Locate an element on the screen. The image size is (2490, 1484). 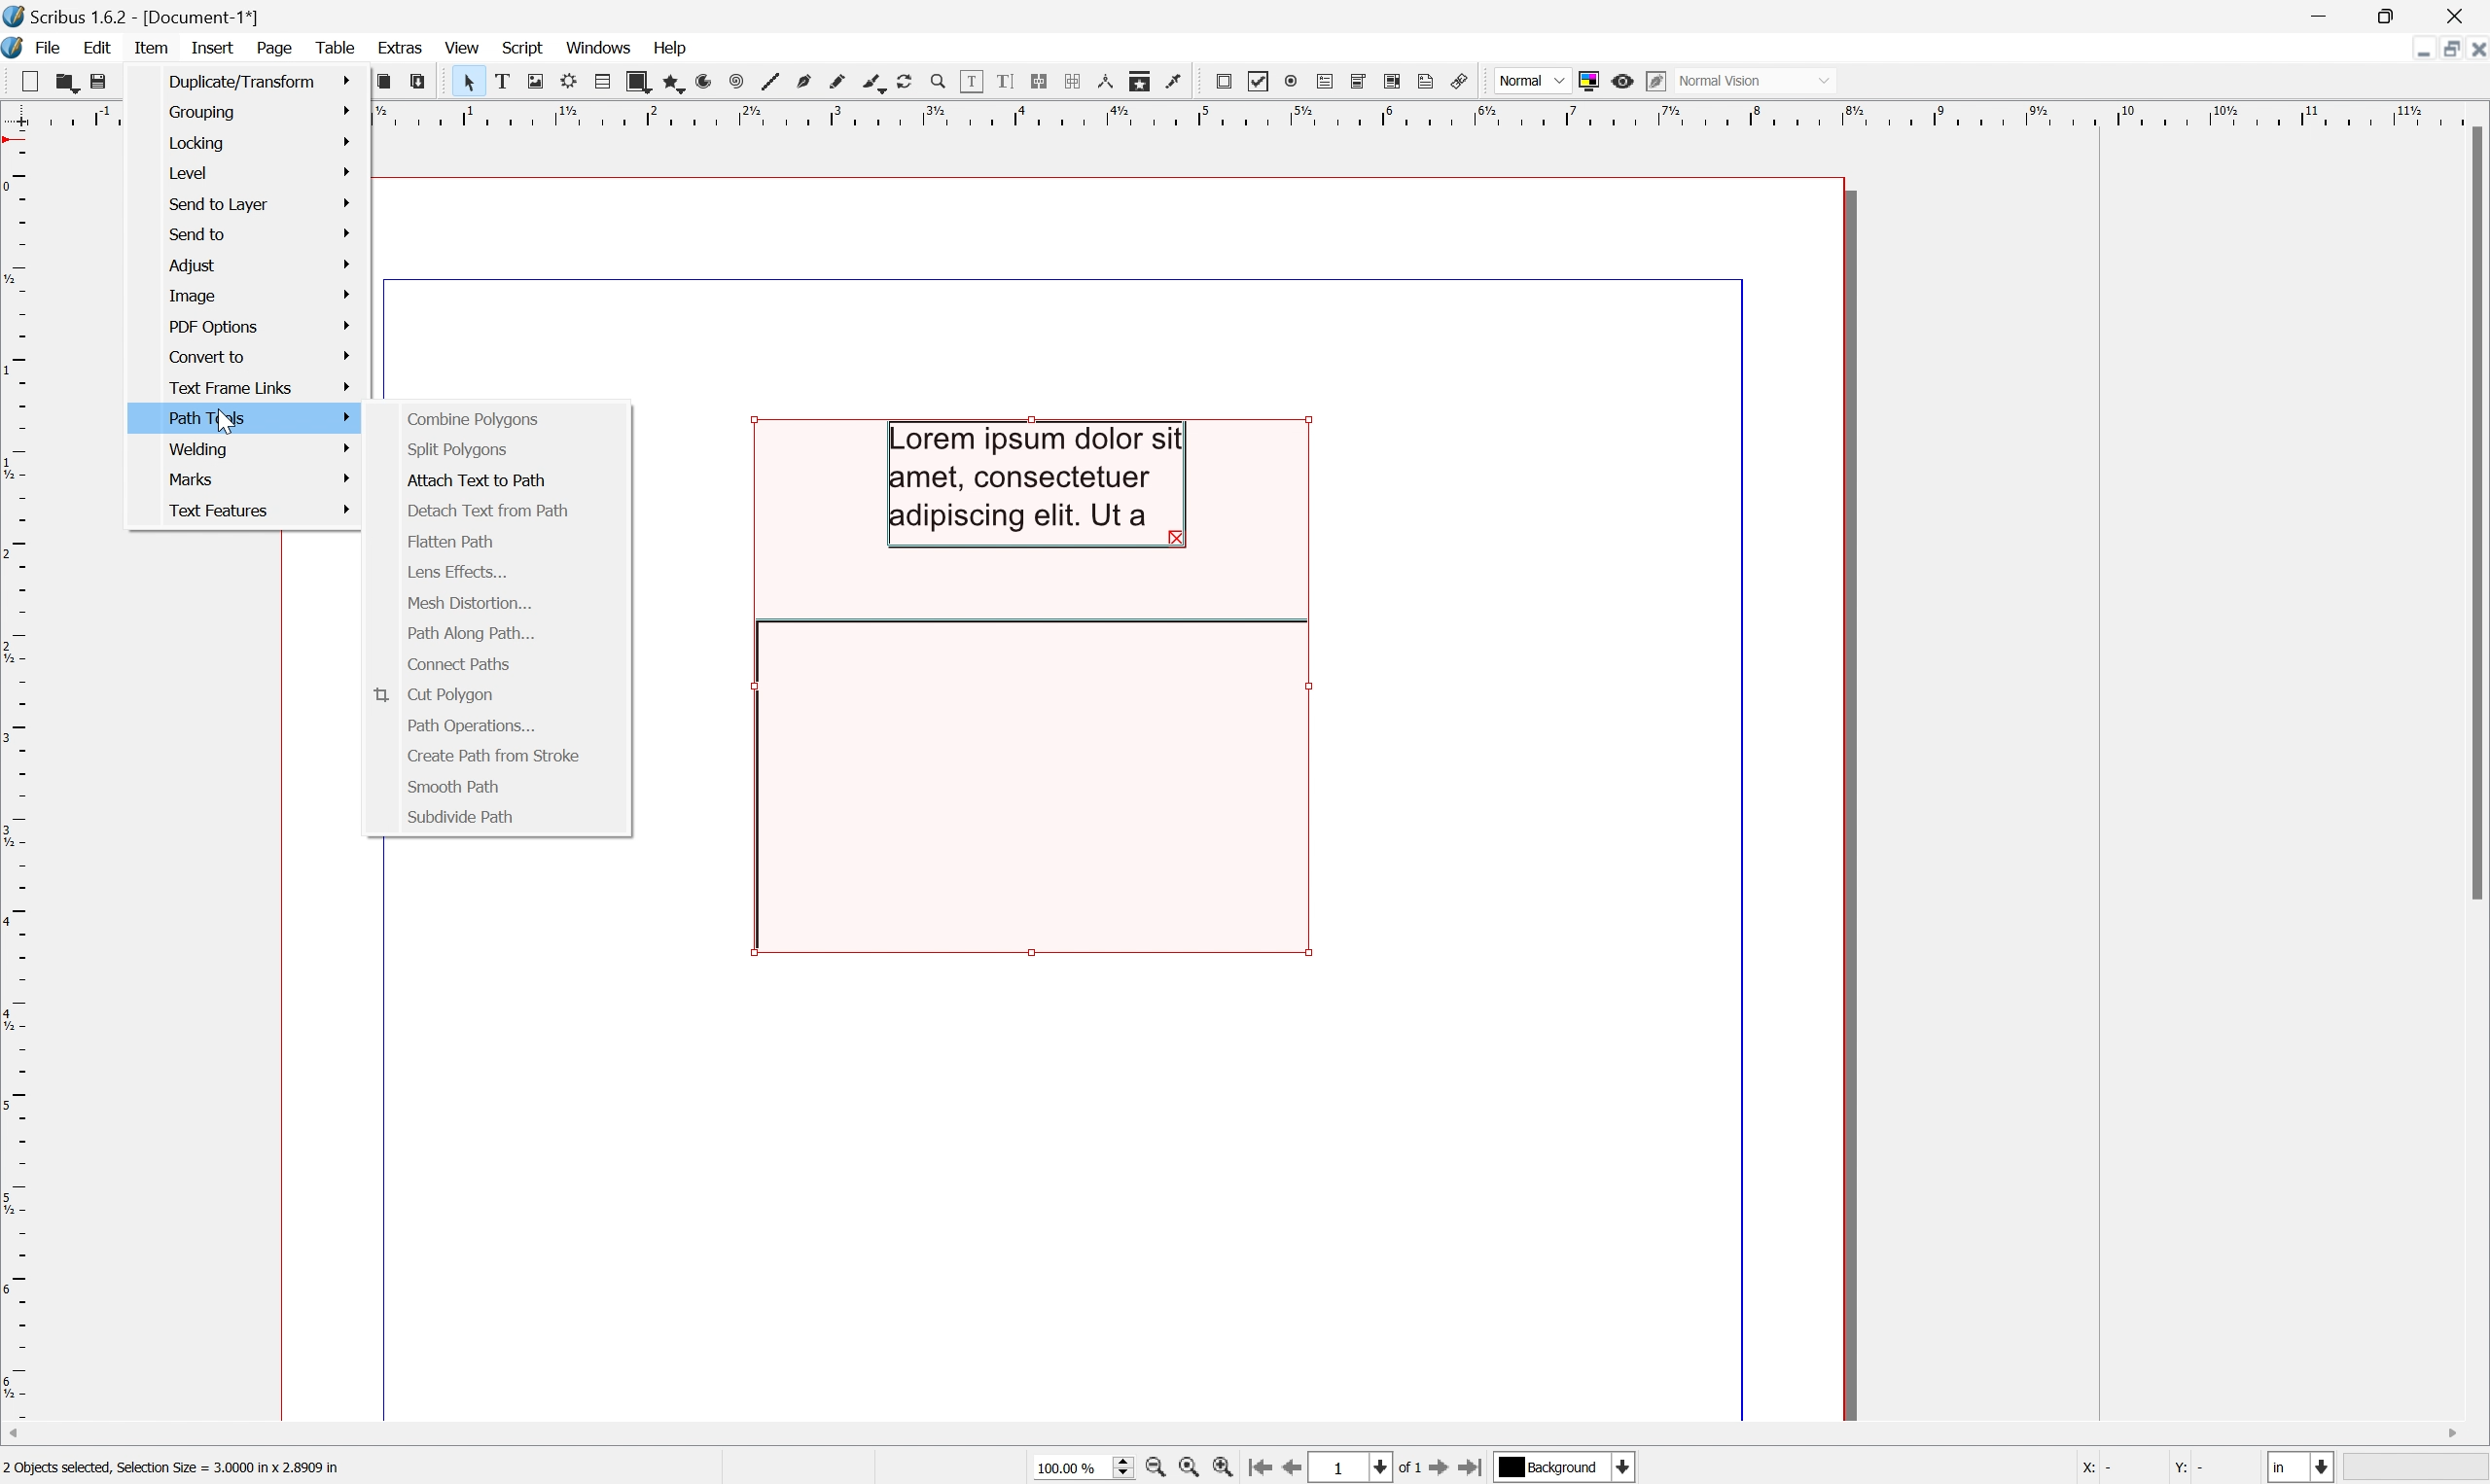
Restore Down is located at coordinates (2386, 12).